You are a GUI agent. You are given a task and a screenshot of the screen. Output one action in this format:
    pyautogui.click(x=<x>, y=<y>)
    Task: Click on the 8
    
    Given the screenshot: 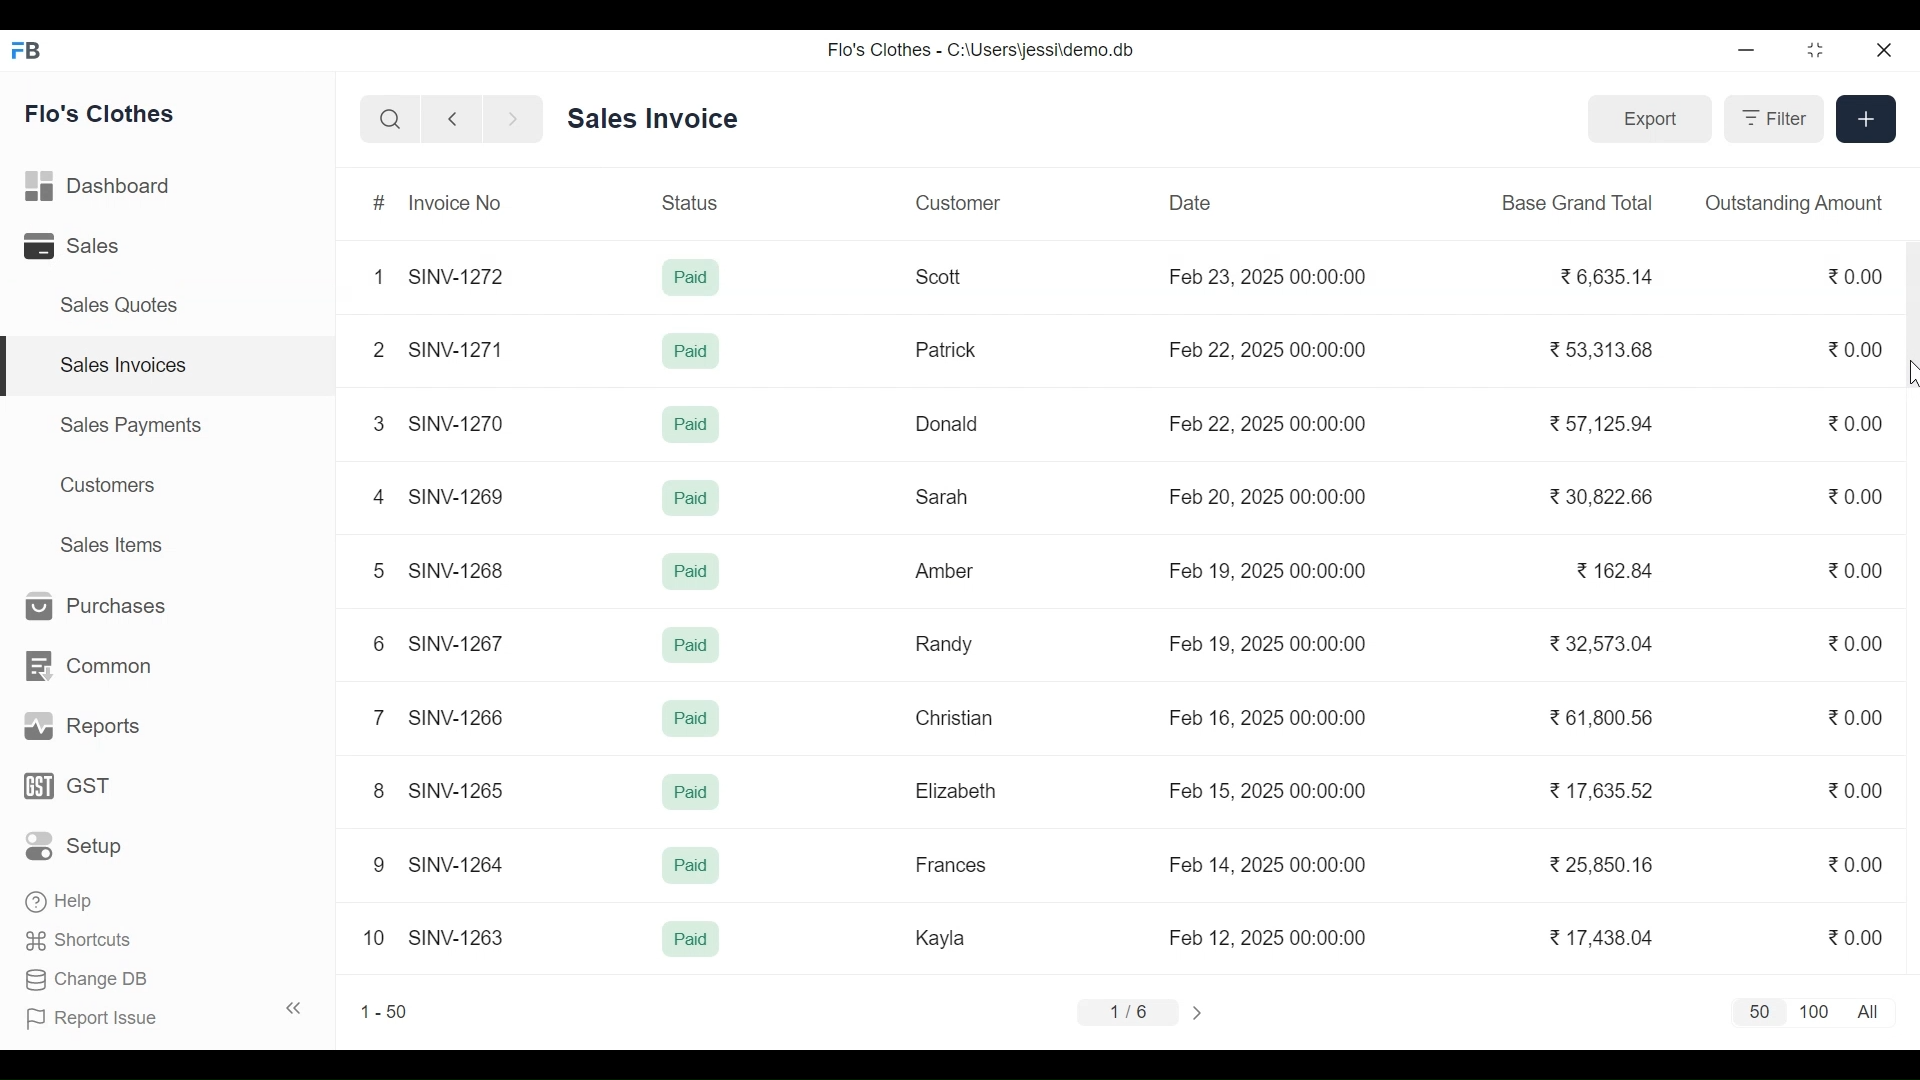 What is the action you would take?
    pyautogui.click(x=380, y=790)
    